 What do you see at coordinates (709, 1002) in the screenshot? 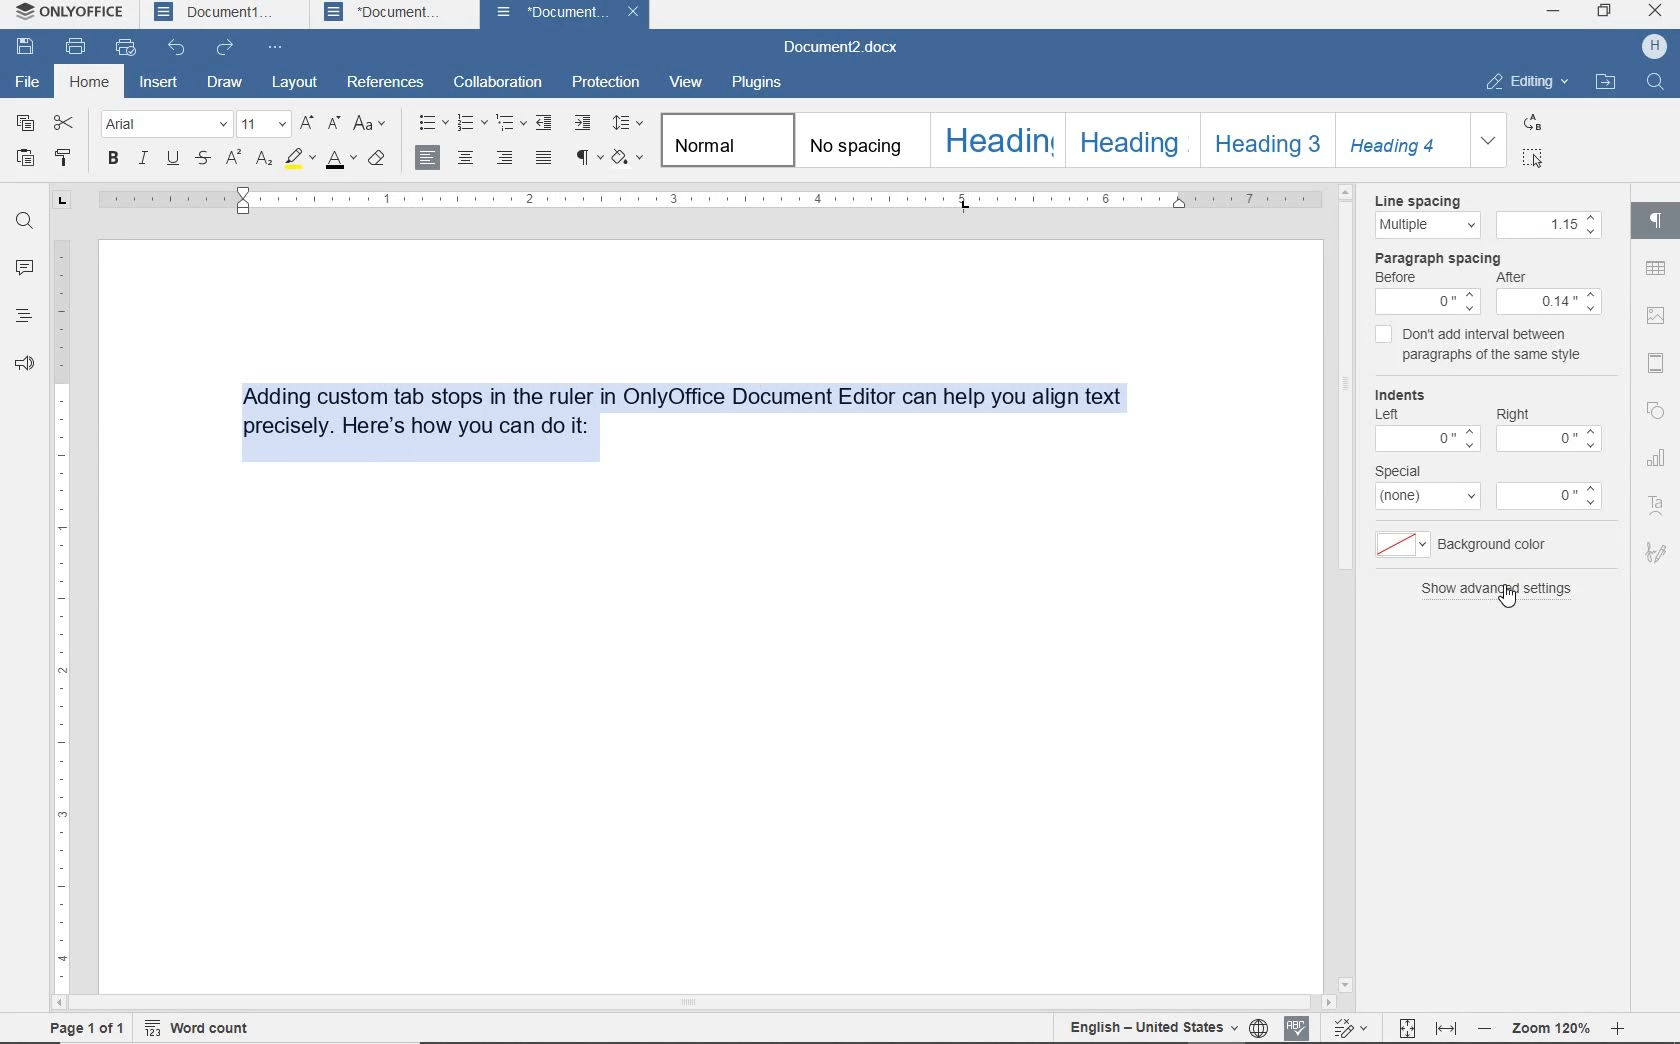
I see `scroll` at bounding box center [709, 1002].